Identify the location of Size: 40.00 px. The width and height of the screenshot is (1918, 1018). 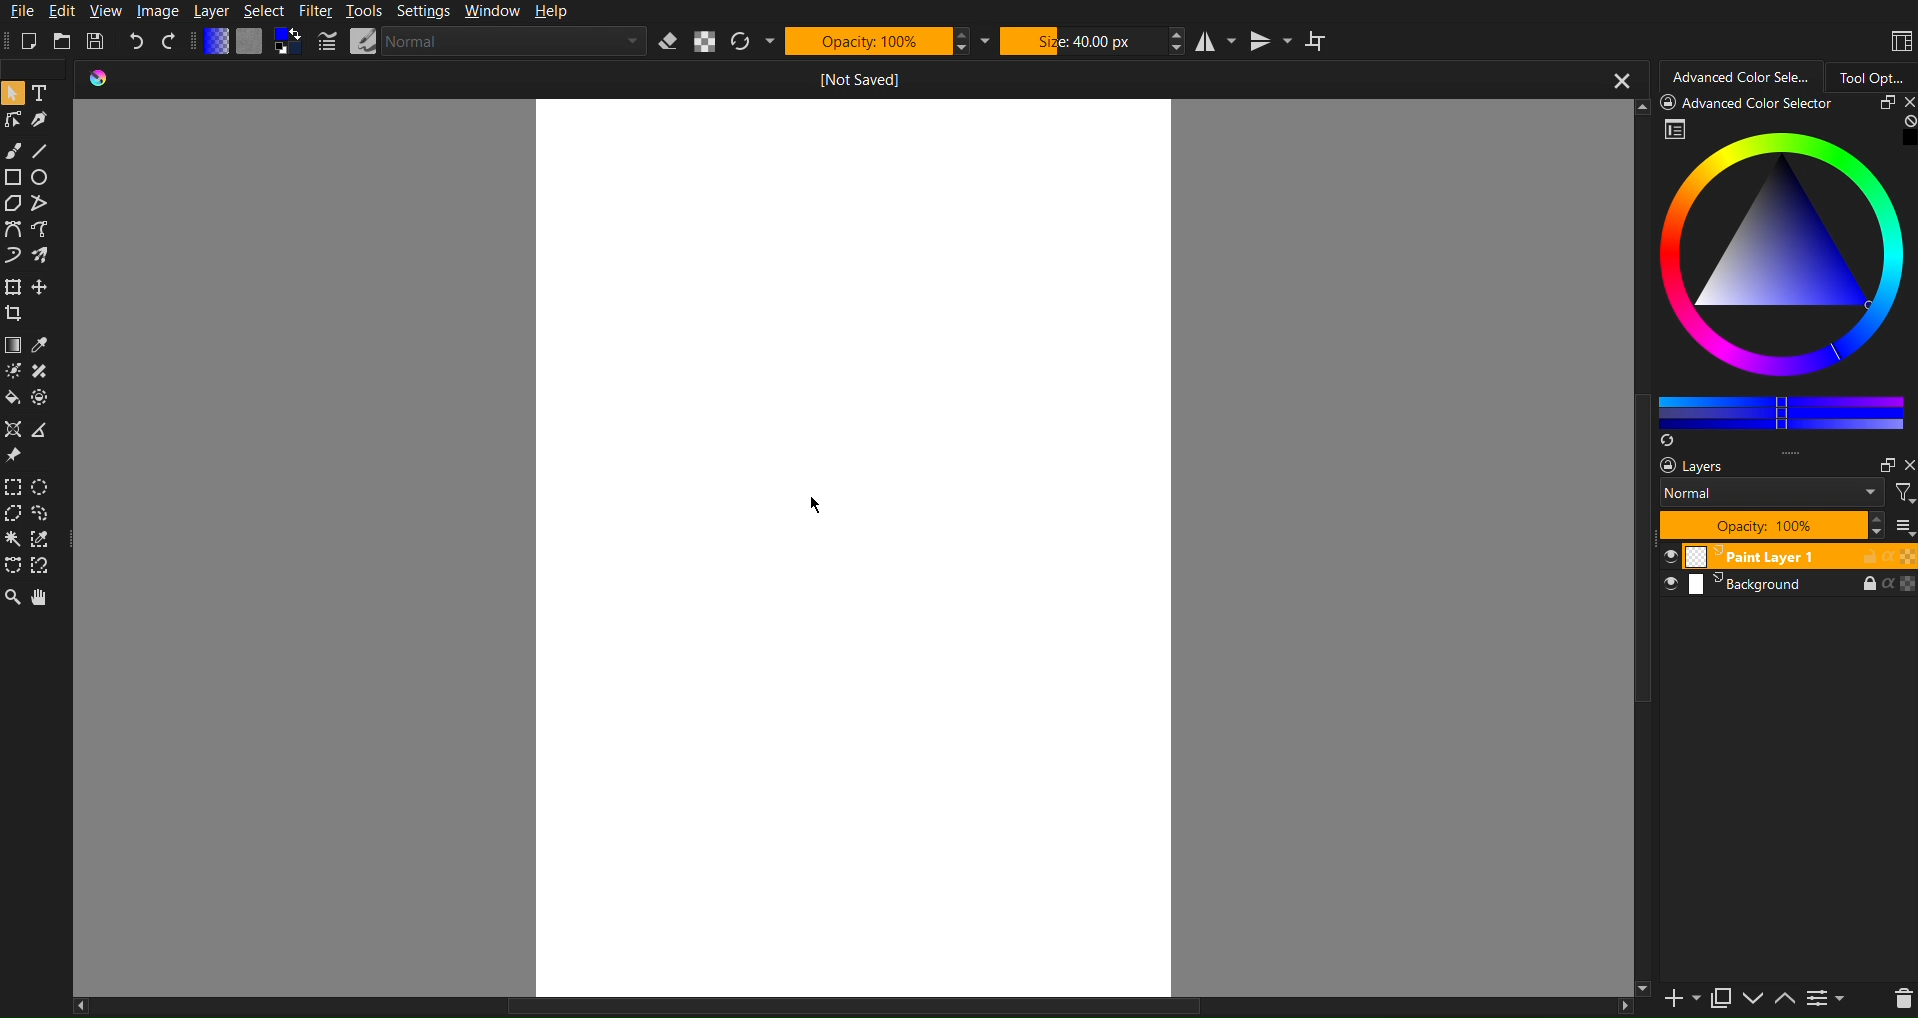
(1094, 40).